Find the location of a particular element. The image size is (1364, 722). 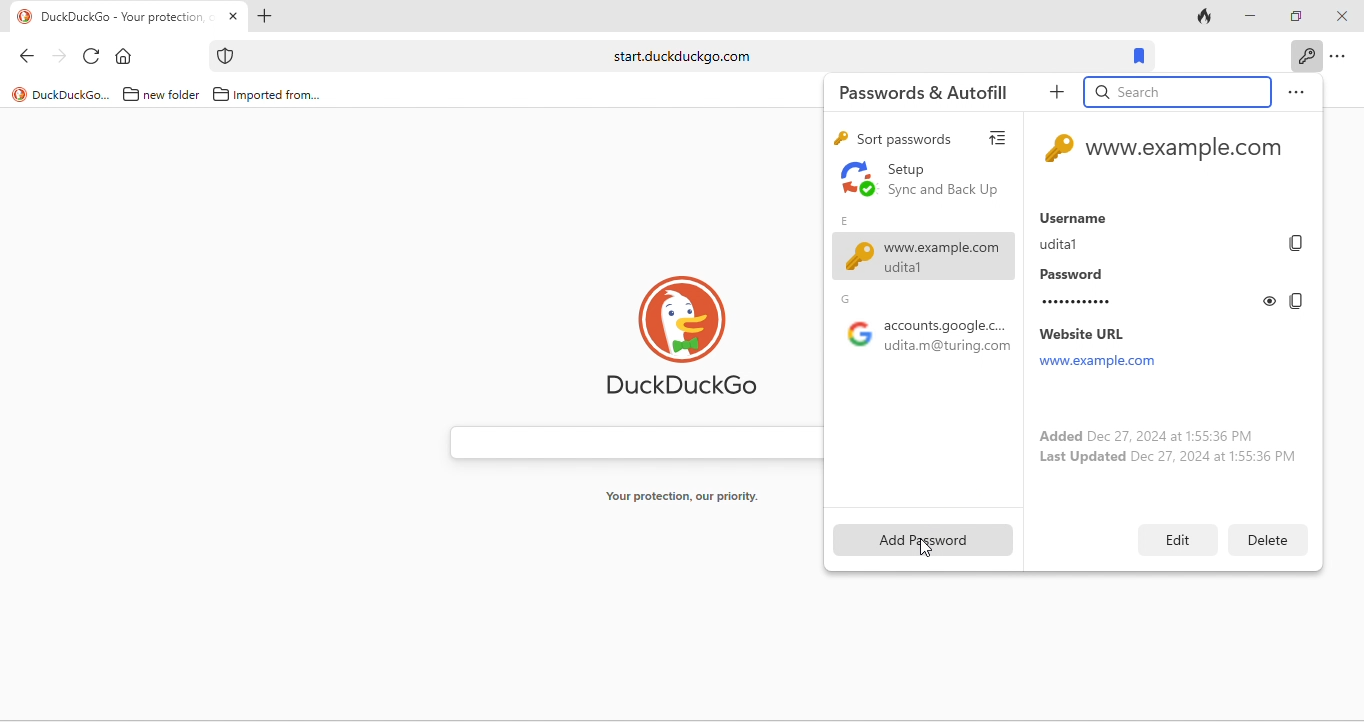

toggle show or hide password is located at coordinates (1271, 301).